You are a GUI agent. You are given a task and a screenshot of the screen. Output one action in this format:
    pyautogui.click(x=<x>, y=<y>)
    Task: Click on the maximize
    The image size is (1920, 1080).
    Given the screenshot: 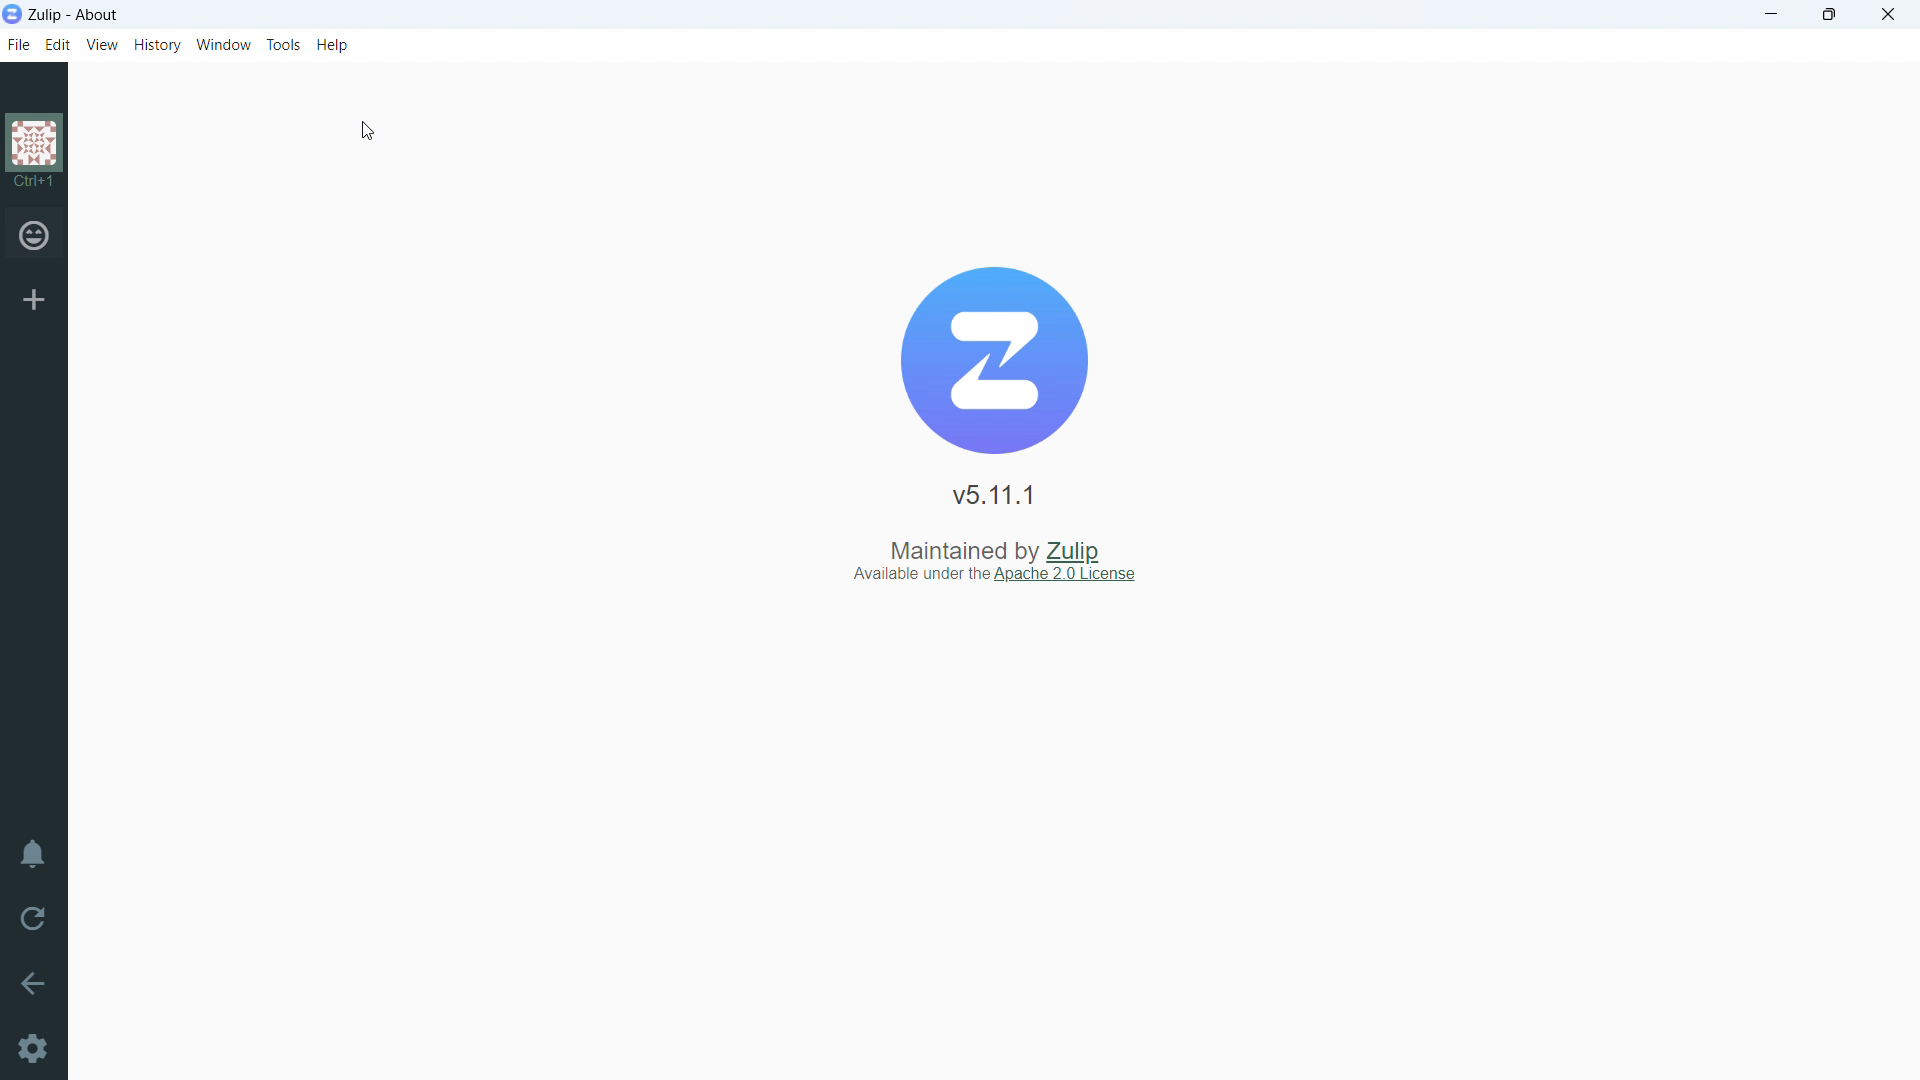 What is the action you would take?
    pyautogui.click(x=1828, y=15)
    